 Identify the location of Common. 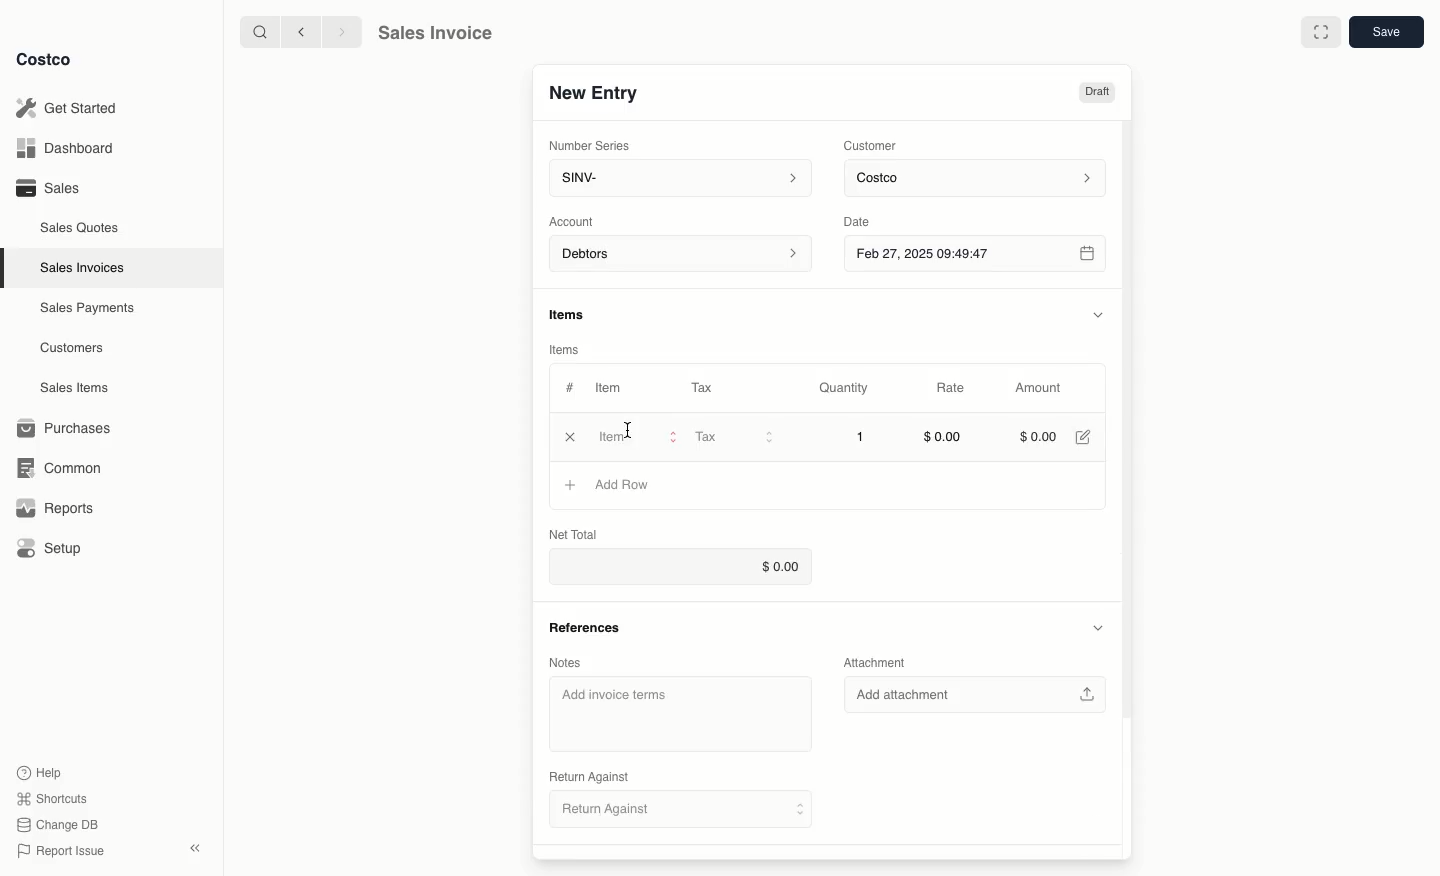
(55, 466).